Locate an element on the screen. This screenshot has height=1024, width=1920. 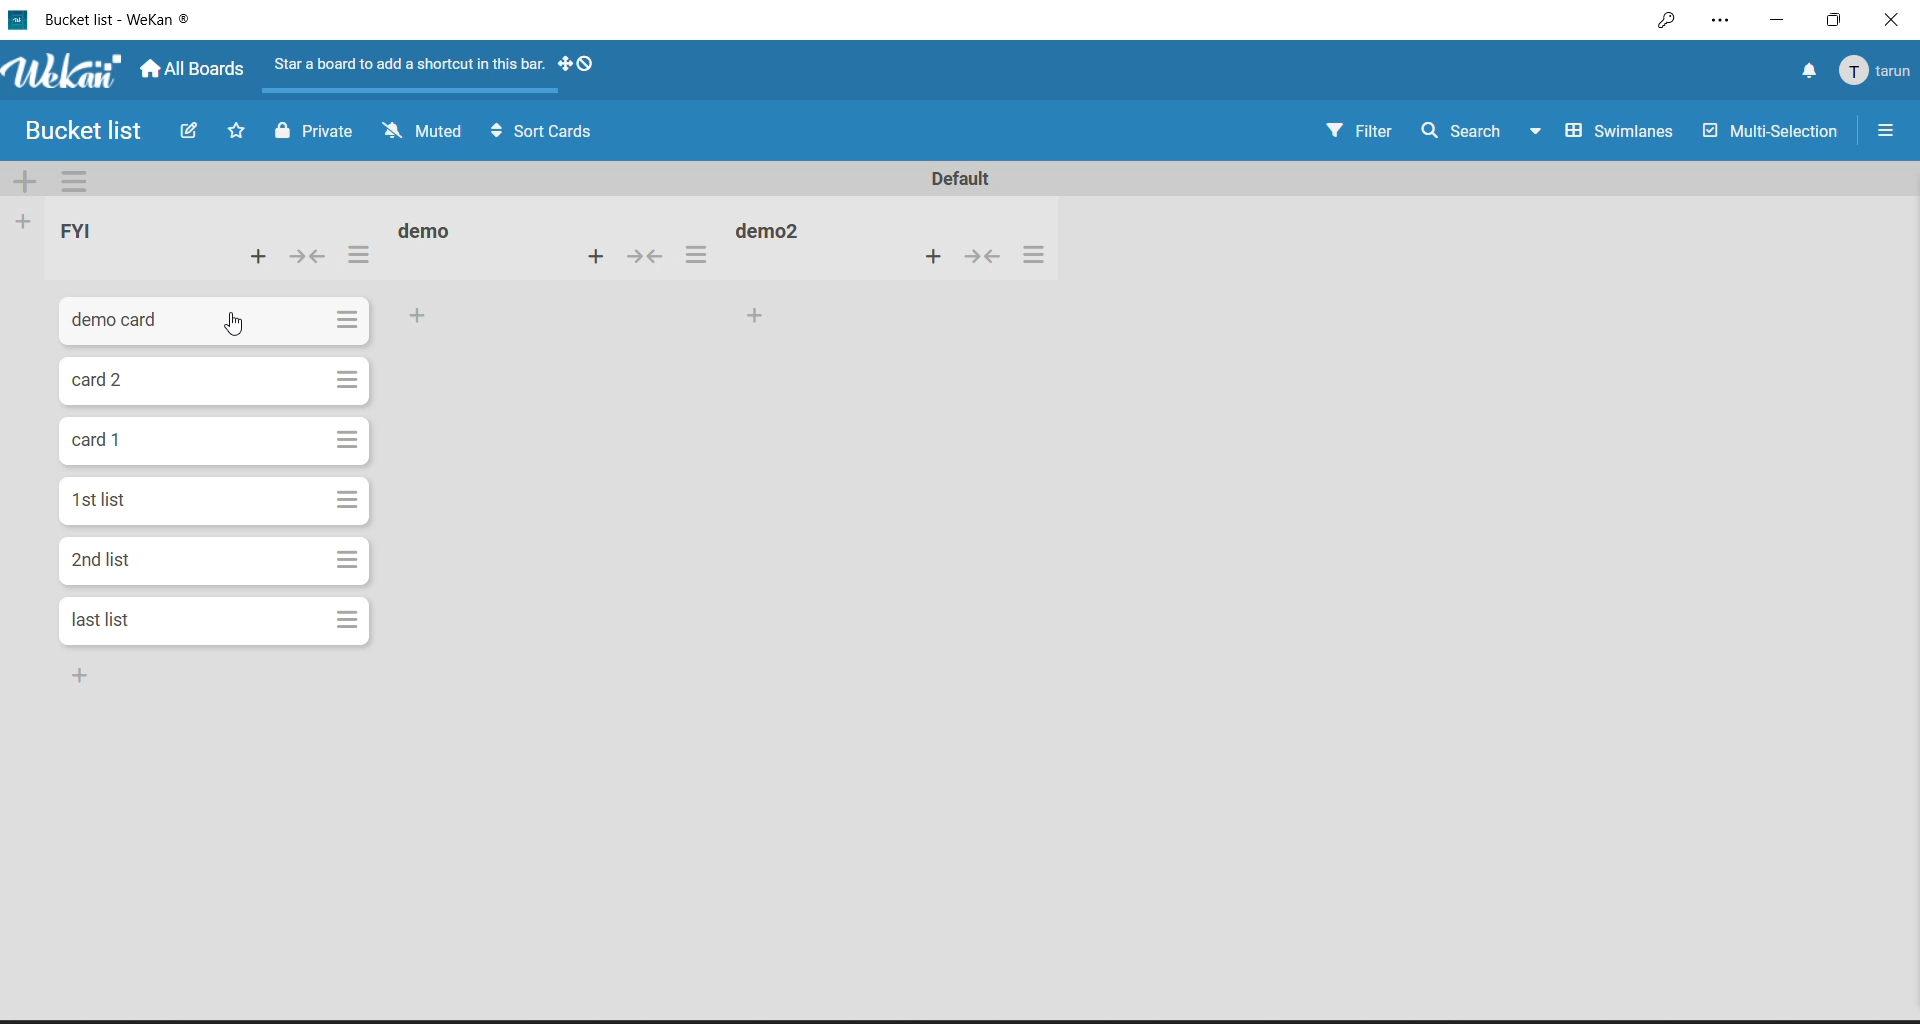
card actions is located at coordinates (349, 321).